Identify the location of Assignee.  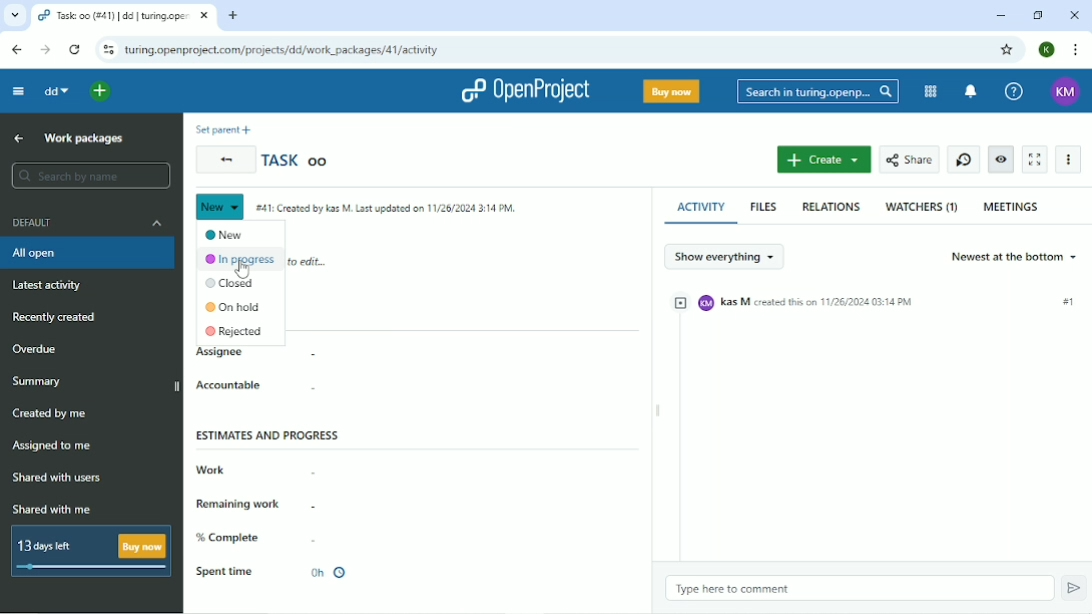
(219, 353).